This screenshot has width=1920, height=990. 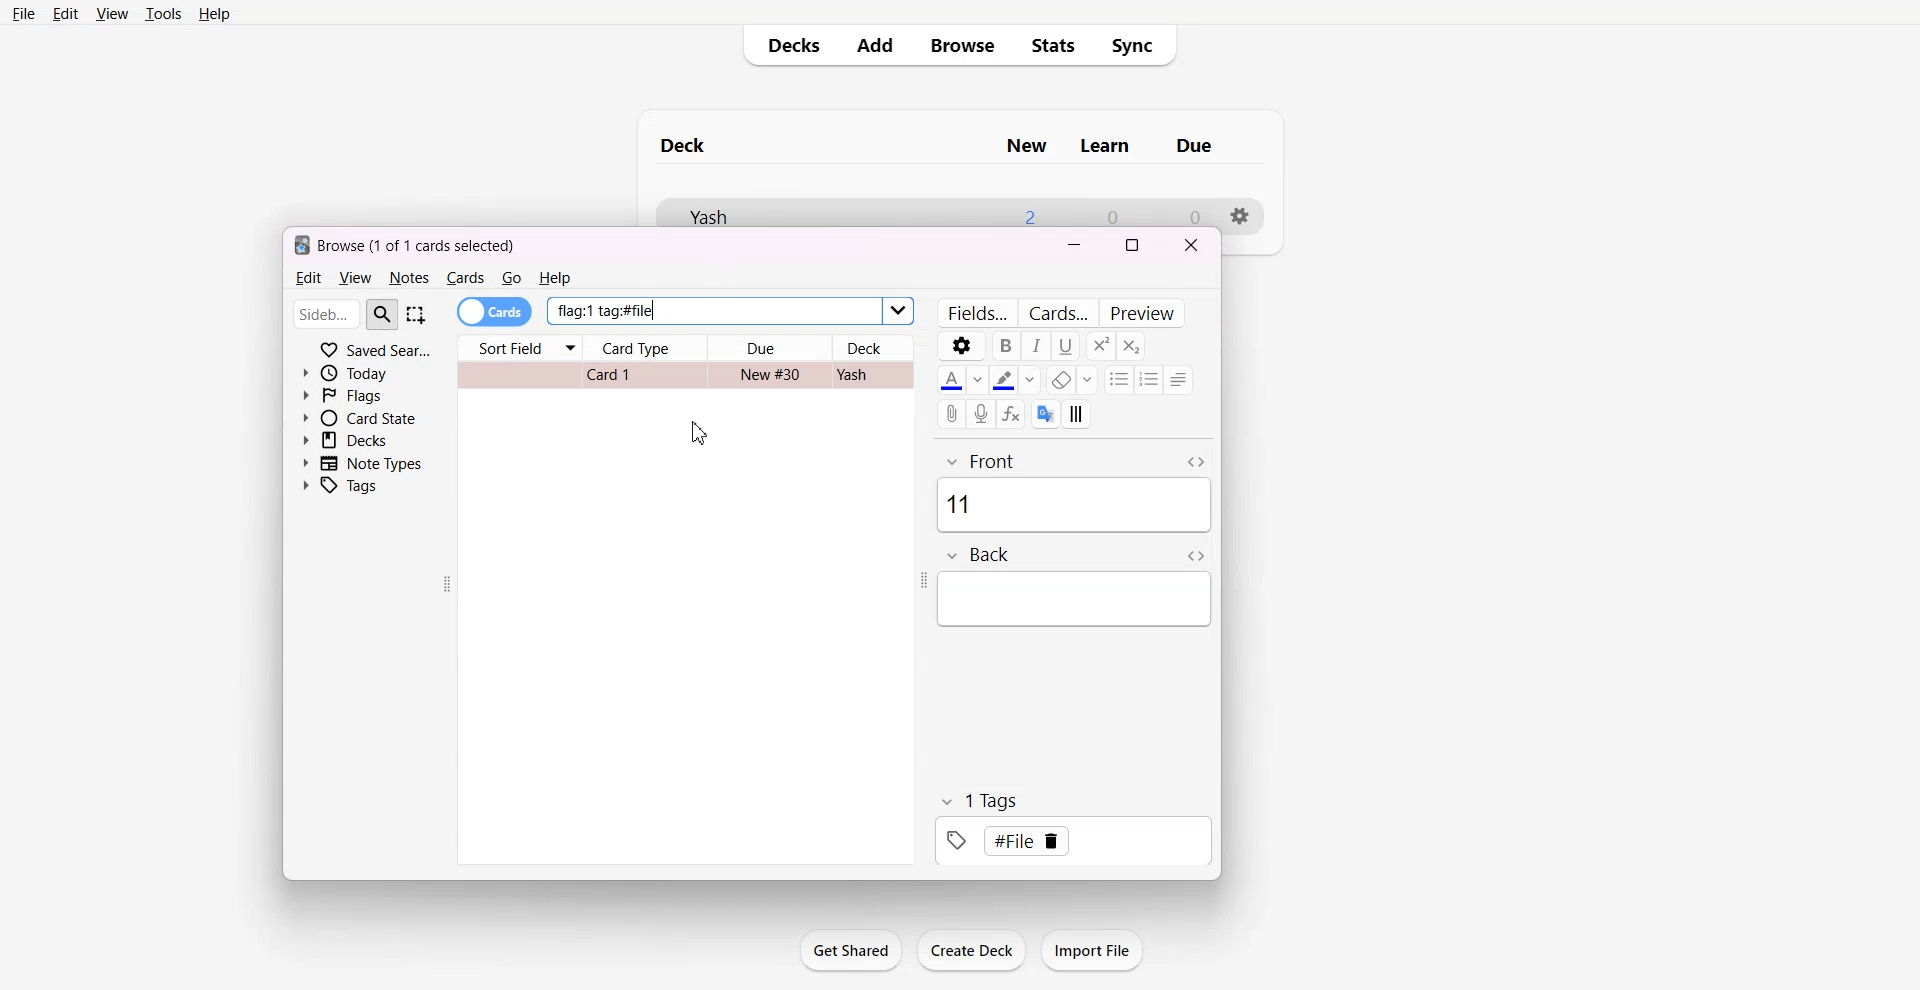 What do you see at coordinates (789, 47) in the screenshot?
I see `Decks` at bounding box center [789, 47].